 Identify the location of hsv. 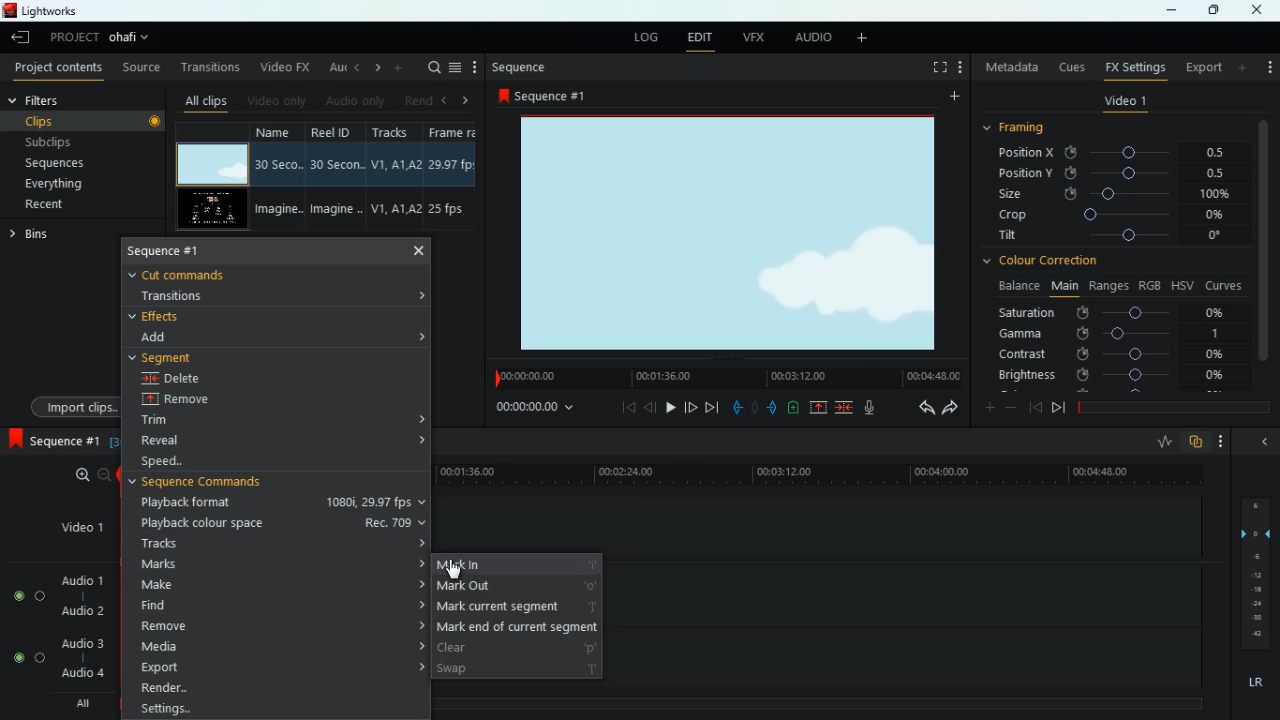
(1182, 285).